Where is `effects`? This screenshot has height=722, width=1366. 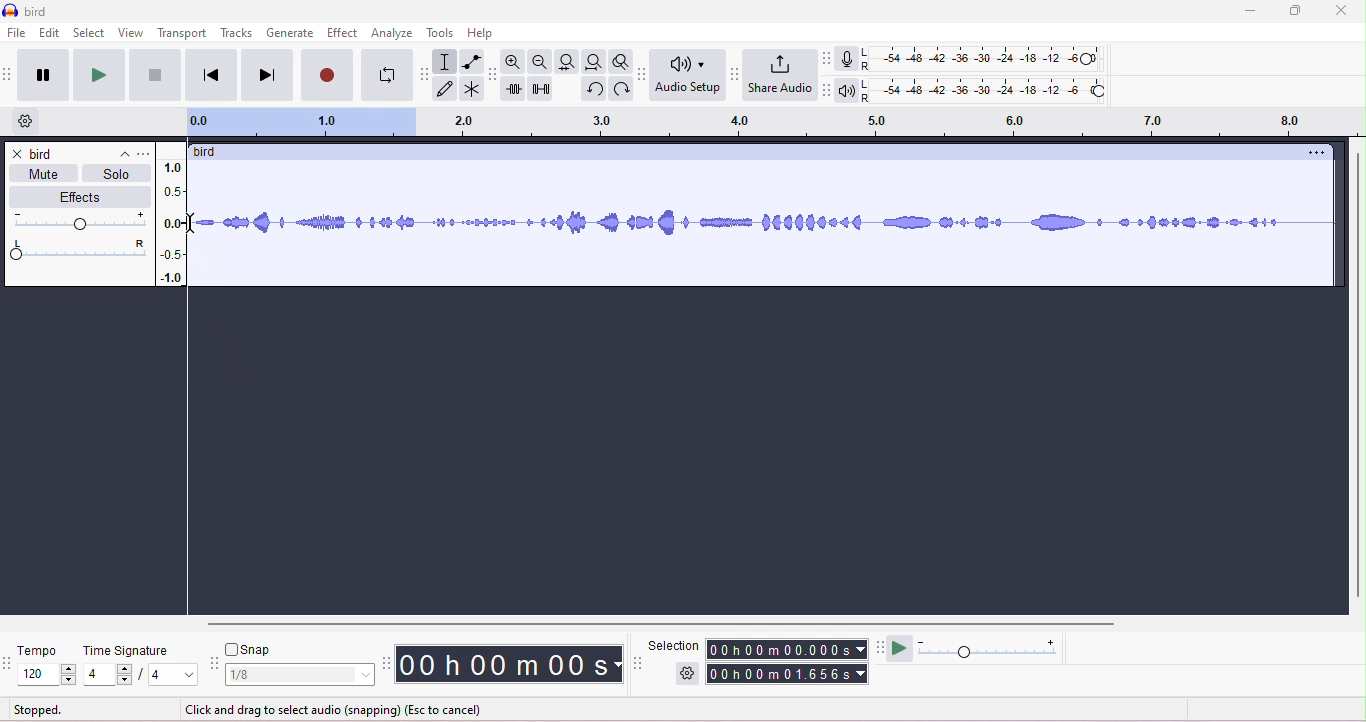
effects is located at coordinates (78, 197).